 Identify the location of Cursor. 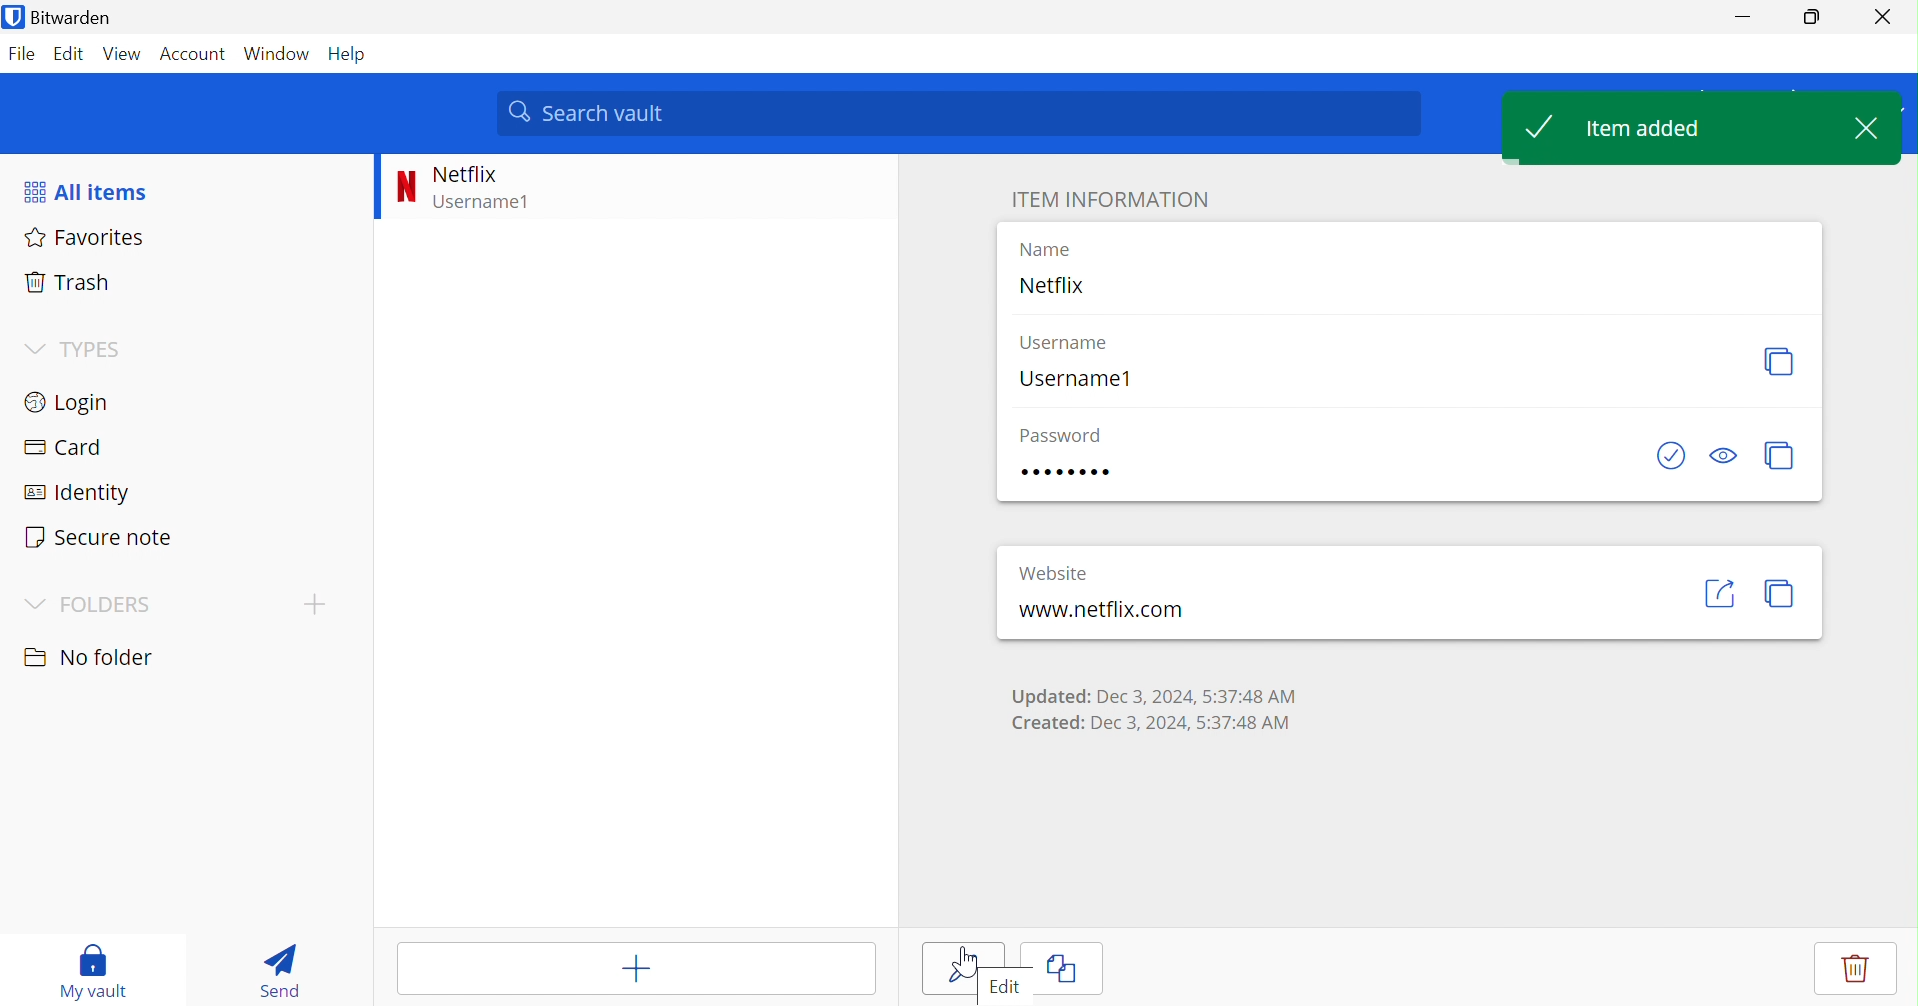
(964, 960).